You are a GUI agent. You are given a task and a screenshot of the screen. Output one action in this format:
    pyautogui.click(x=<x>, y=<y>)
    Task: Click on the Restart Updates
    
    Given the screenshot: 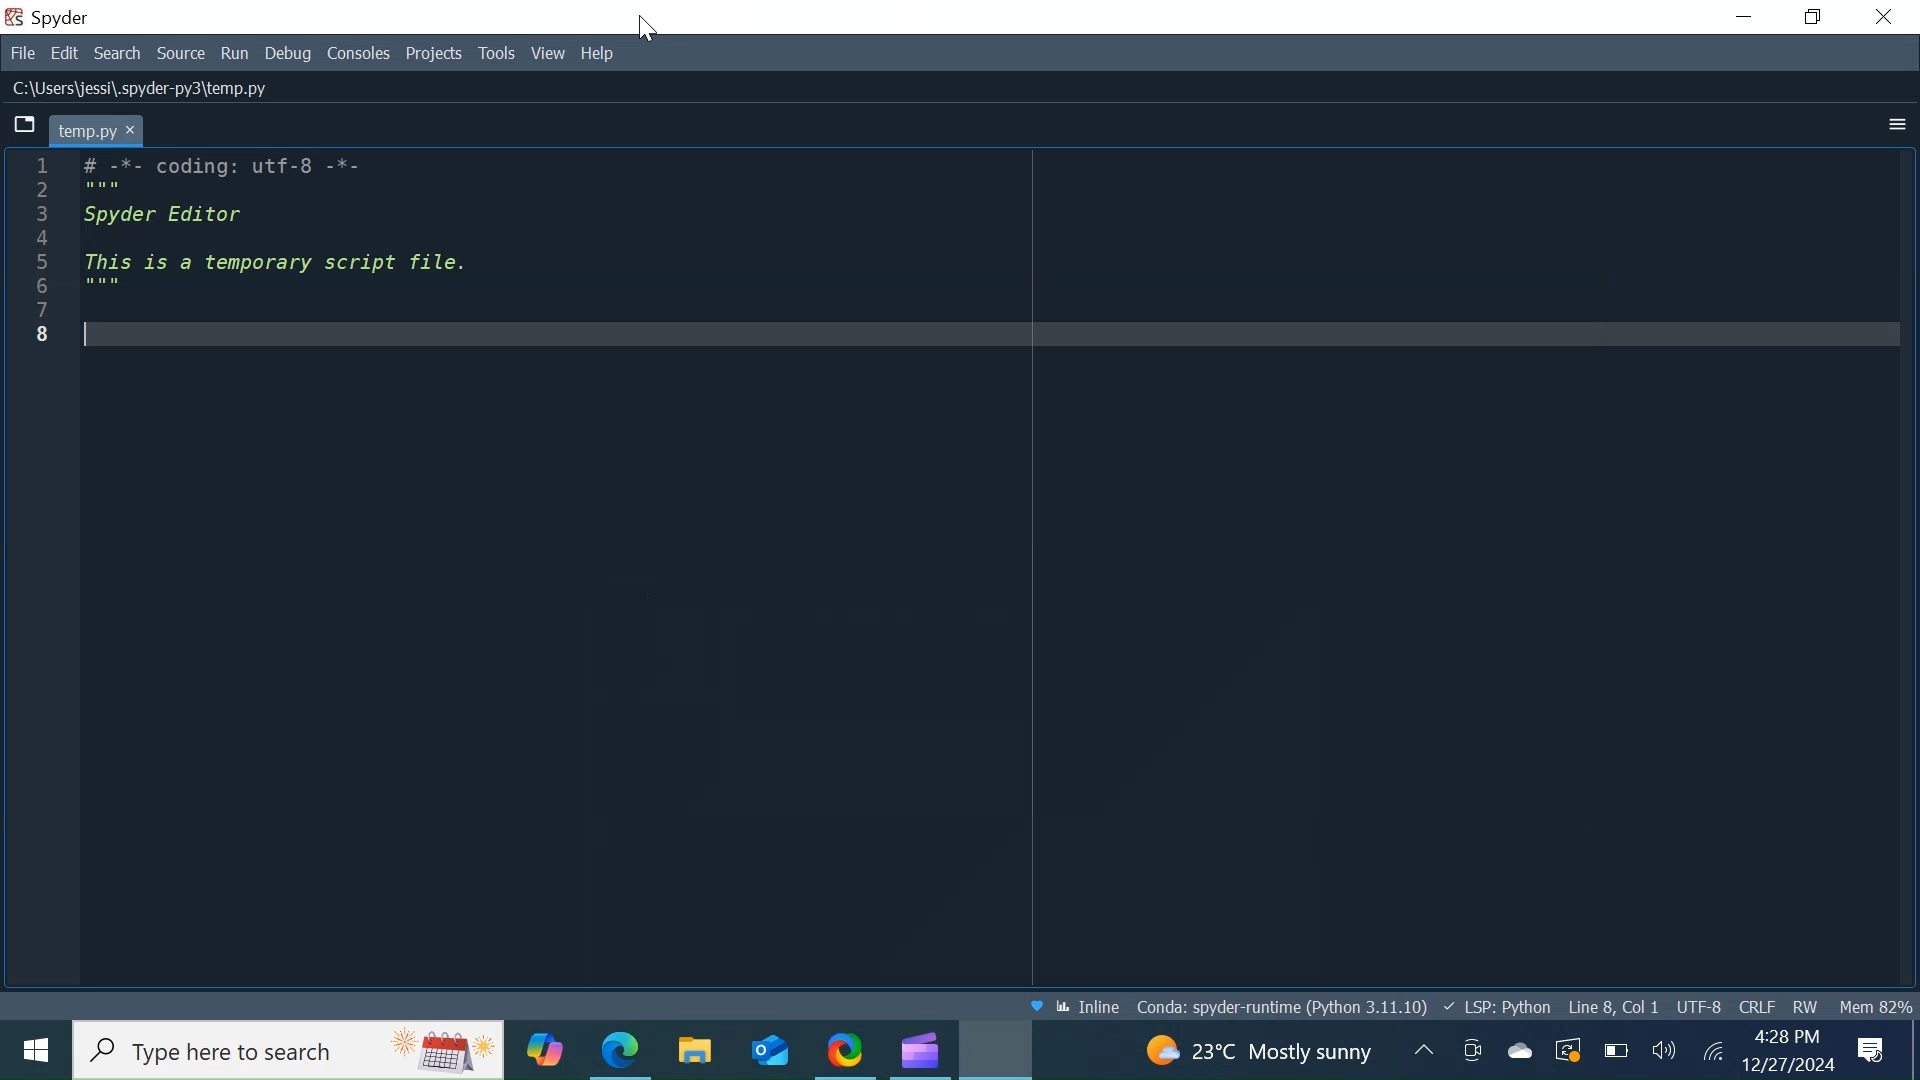 What is the action you would take?
    pyautogui.click(x=1567, y=1050)
    